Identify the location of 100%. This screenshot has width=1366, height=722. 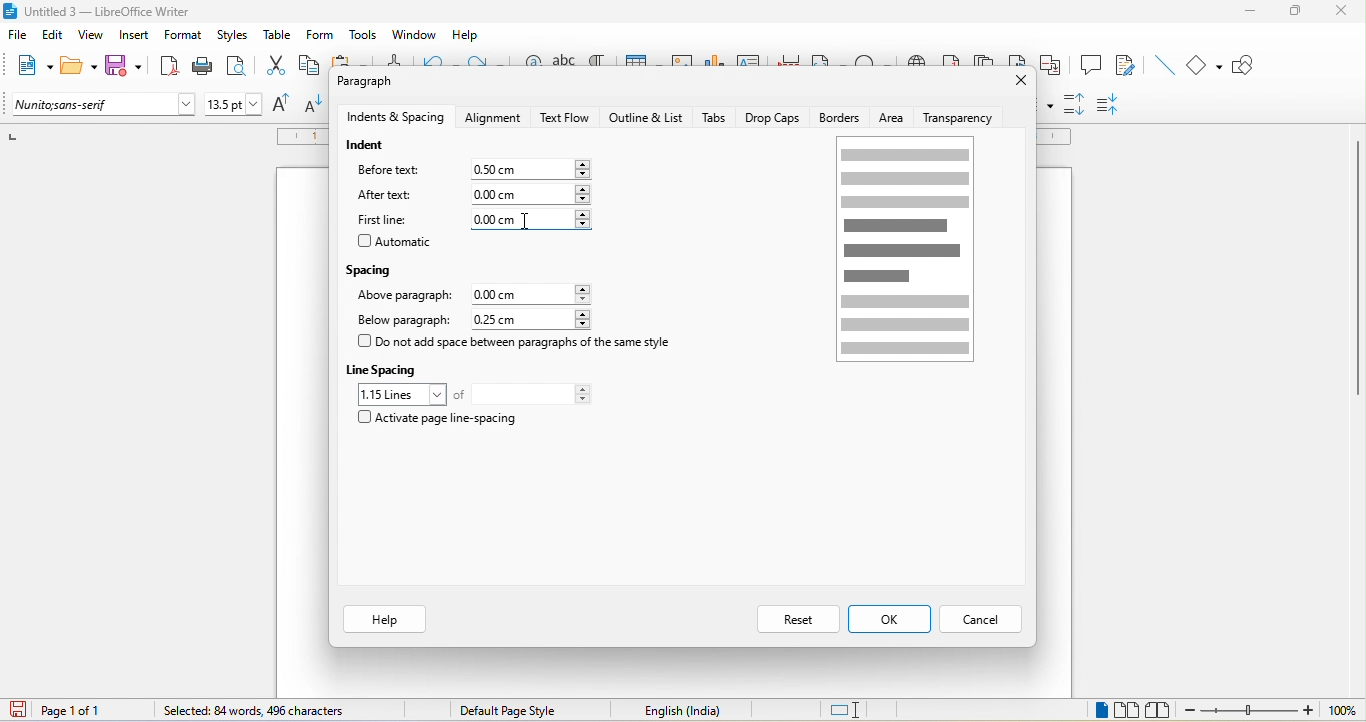
(1342, 711).